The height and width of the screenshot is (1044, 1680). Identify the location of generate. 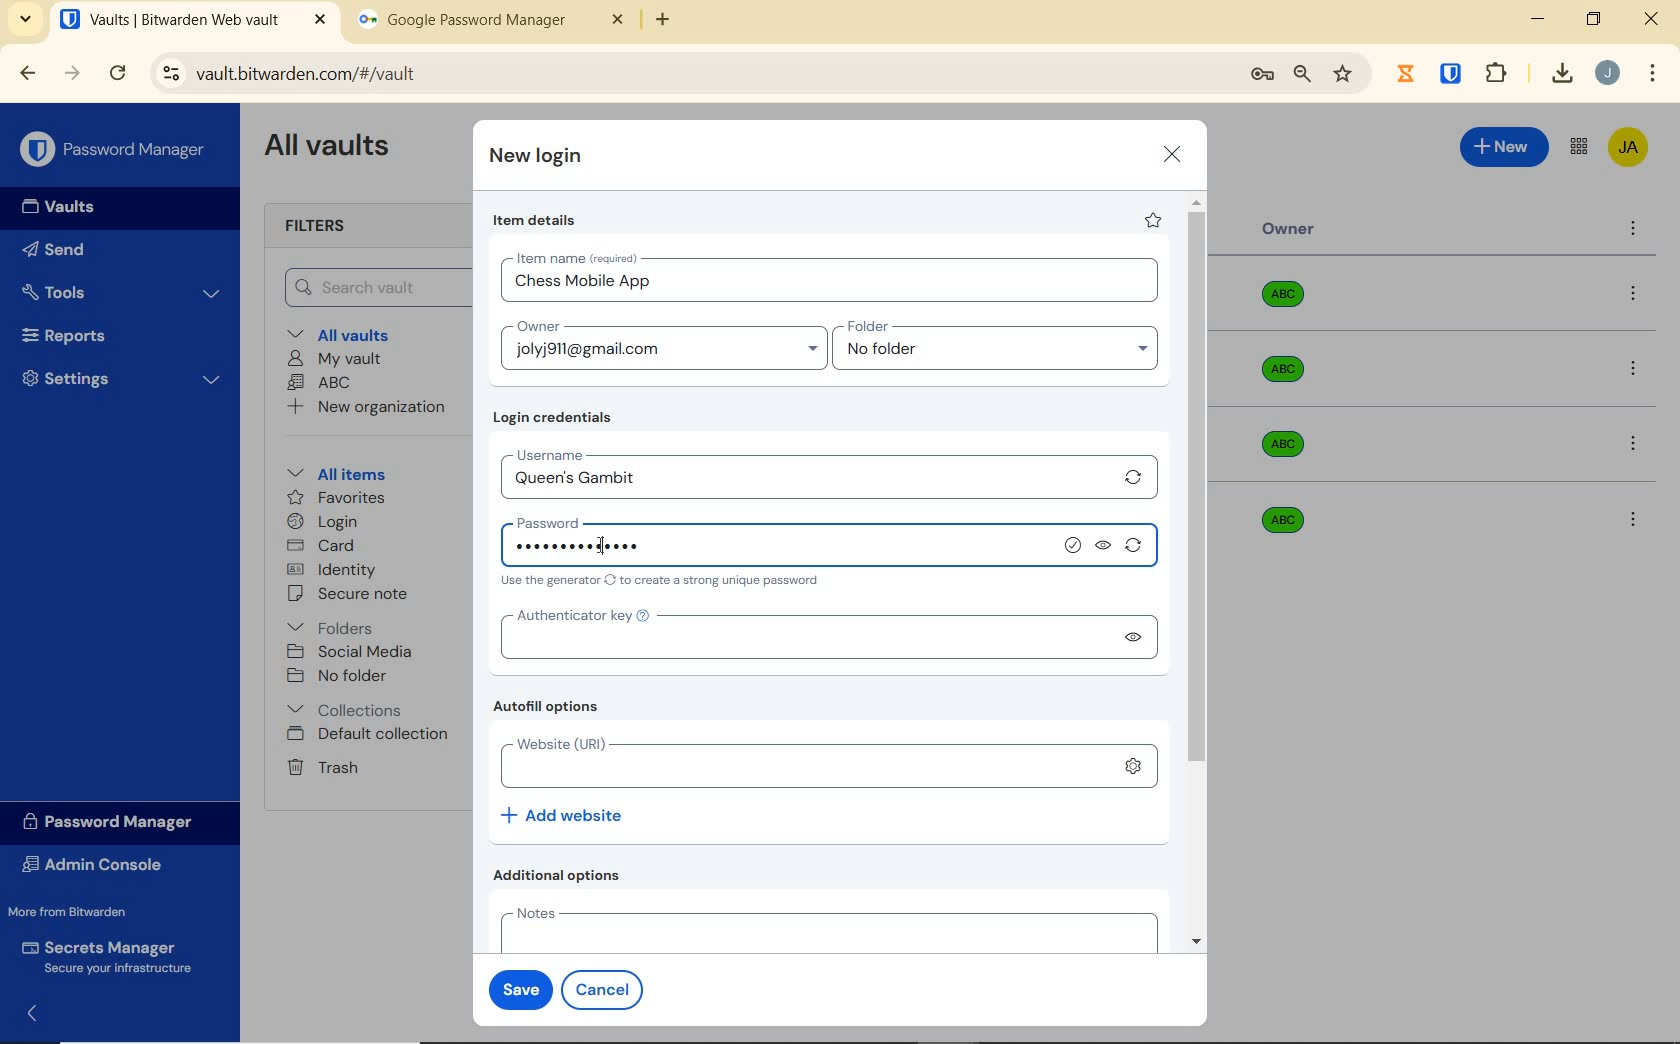
(1134, 477).